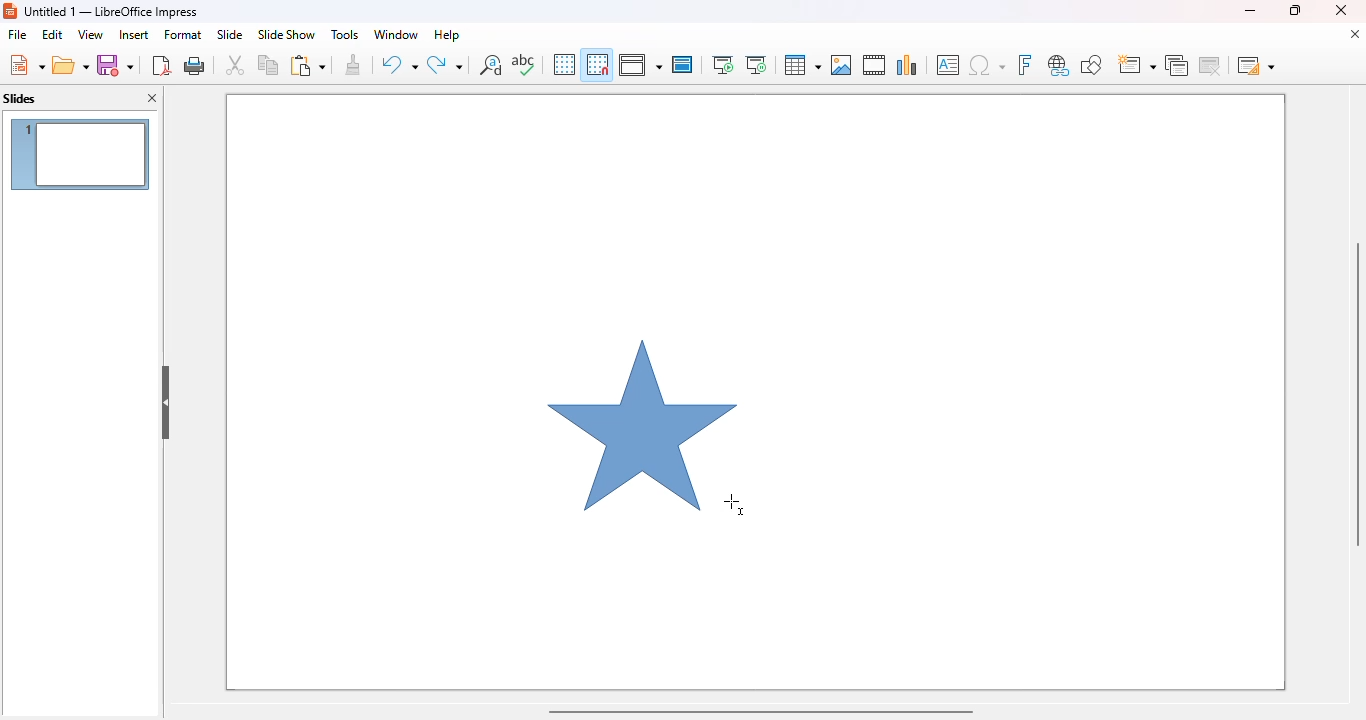  Describe the element at coordinates (235, 65) in the screenshot. I see `cut` at that location.